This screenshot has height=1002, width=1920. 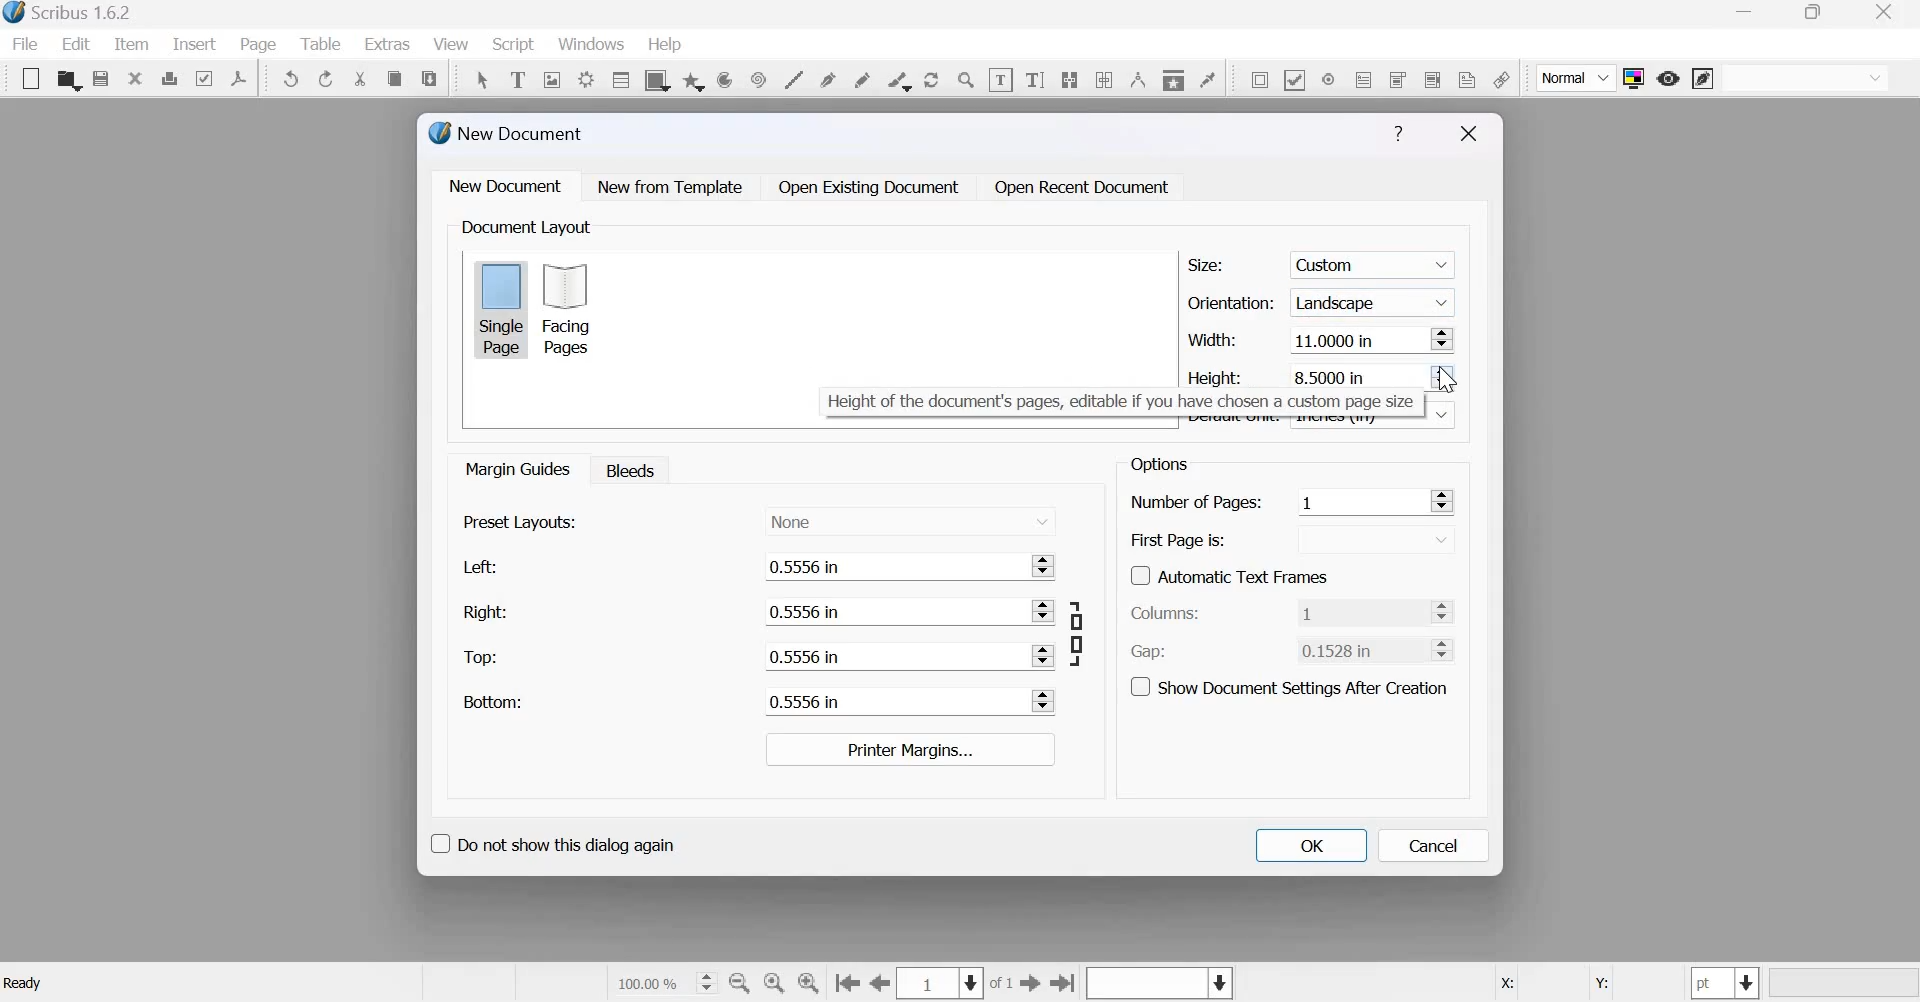 I want to click on Document Layout, so click(x=524, y=227).